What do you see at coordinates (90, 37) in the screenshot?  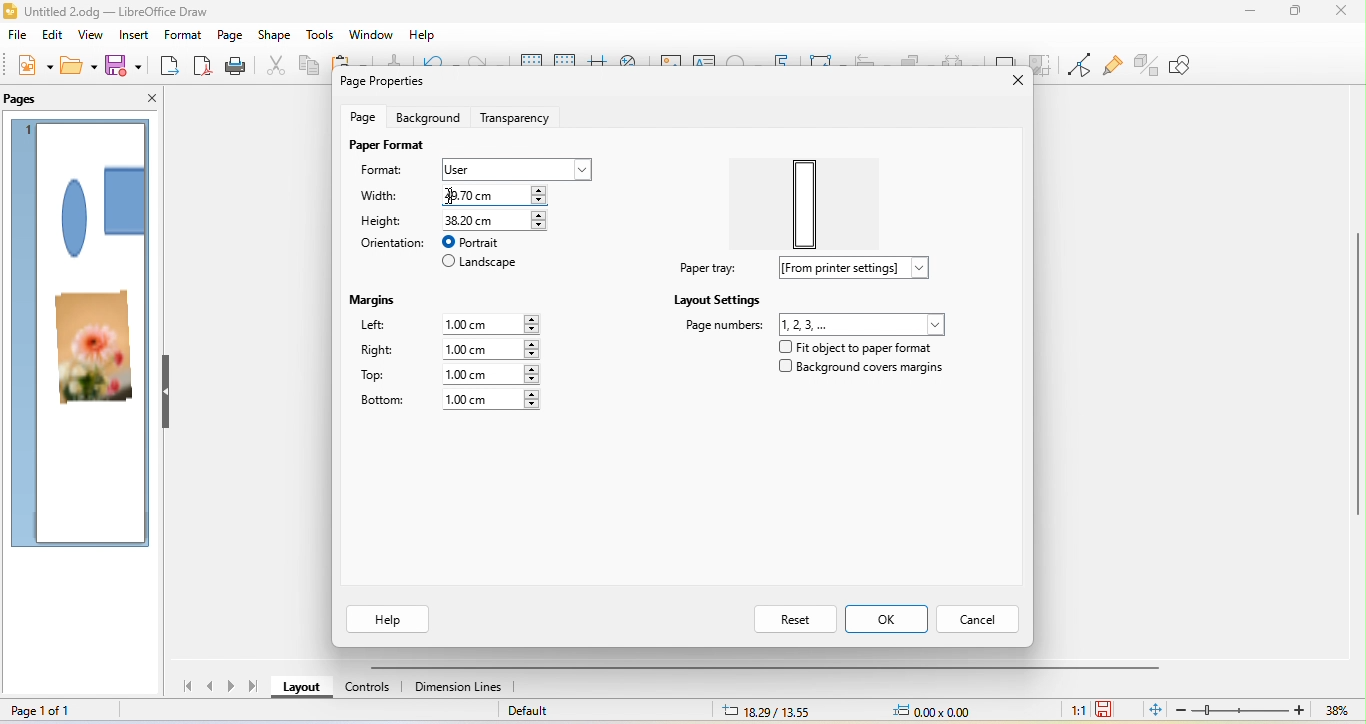 I see `view` at bounding box center [90, 37].